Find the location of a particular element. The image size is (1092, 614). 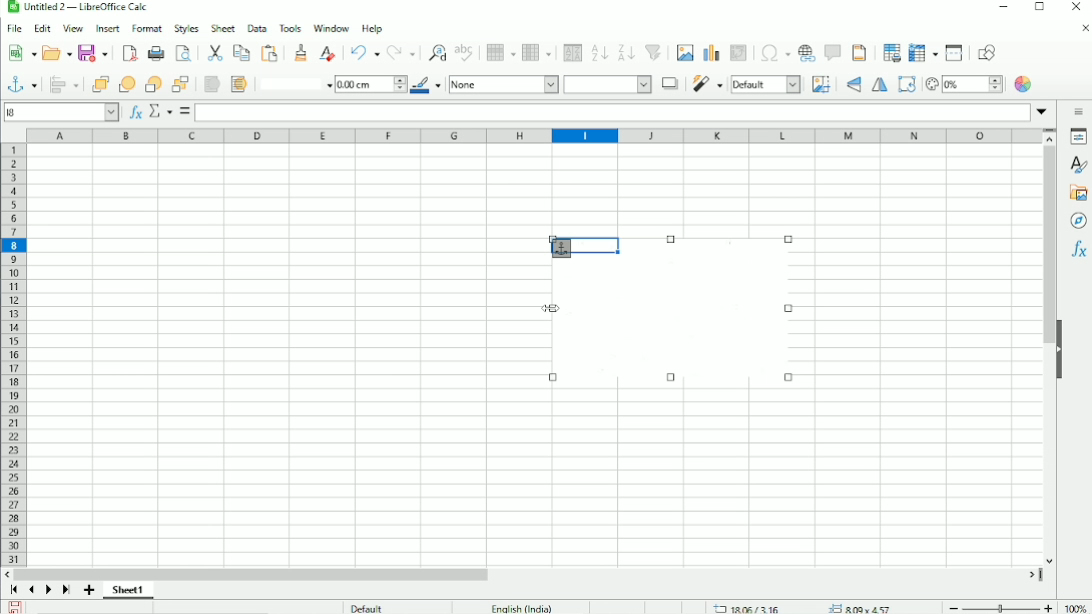

To foreground is located at coordinates (211, 84).